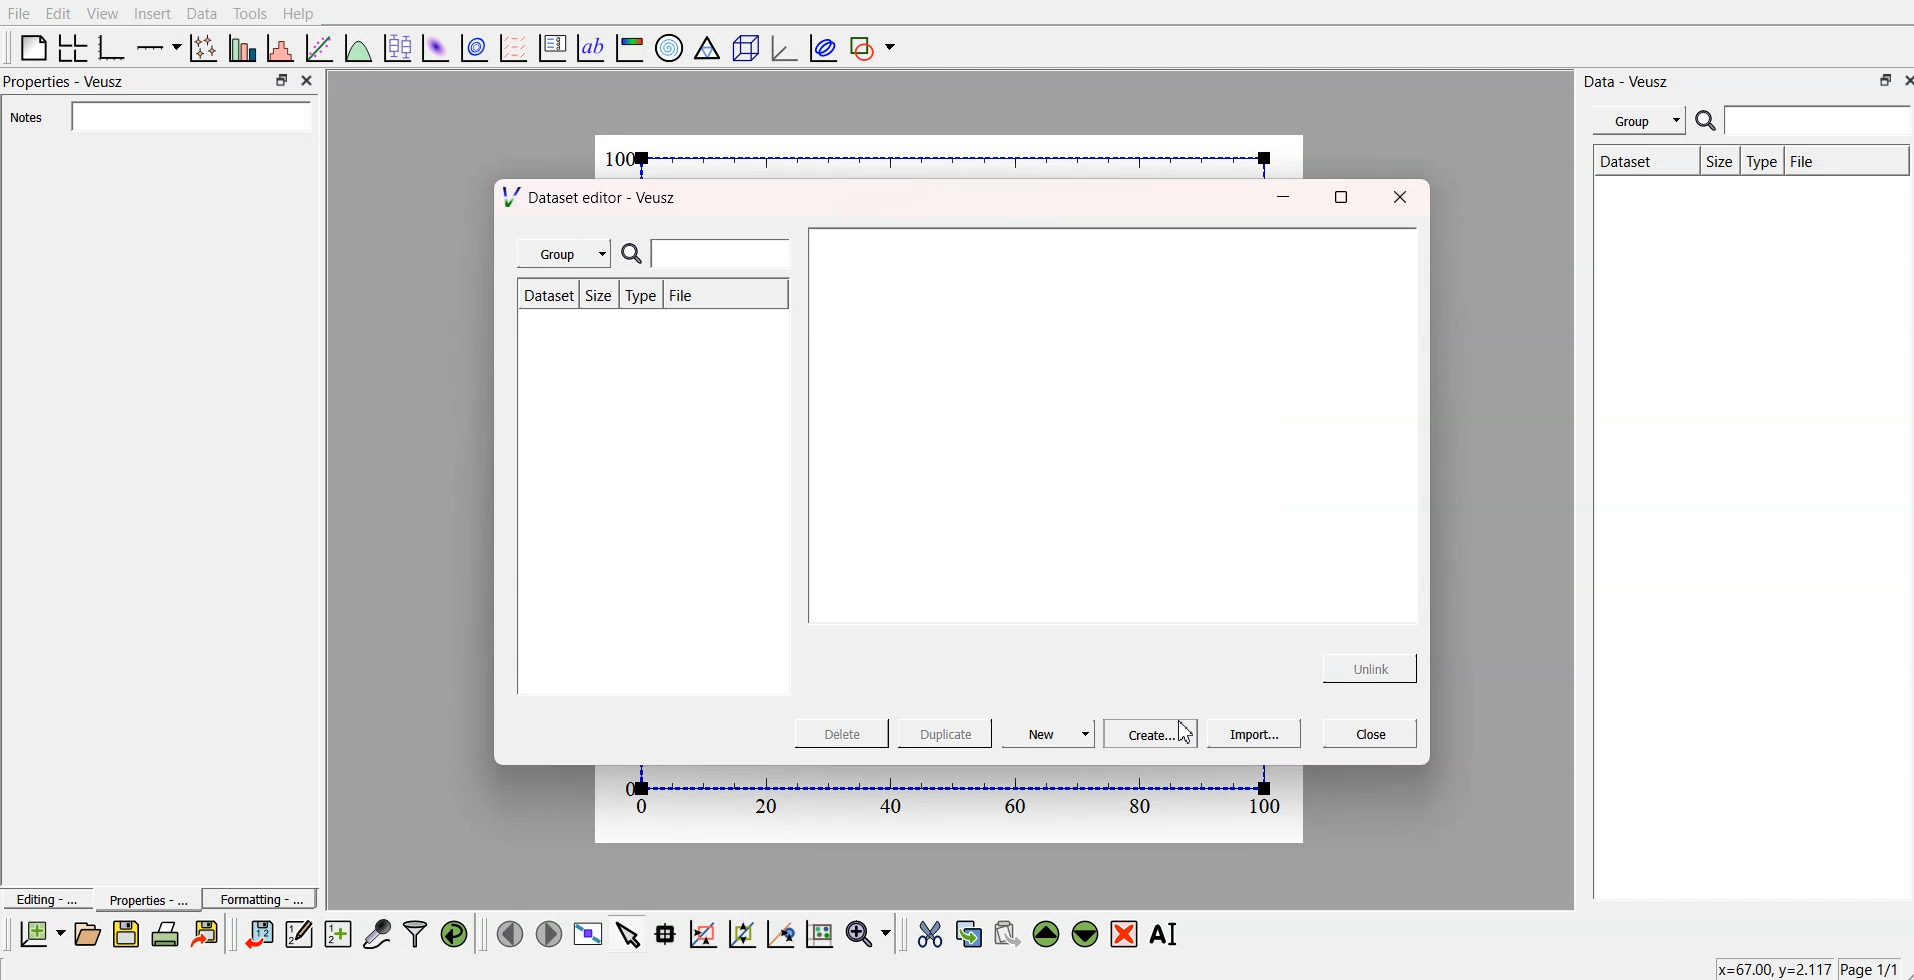 The width and height of the screenshot is (1914, 980). Describe the element at coordinates (1165, 934) in the screenshot. I see `rename the selected widget` at that location.